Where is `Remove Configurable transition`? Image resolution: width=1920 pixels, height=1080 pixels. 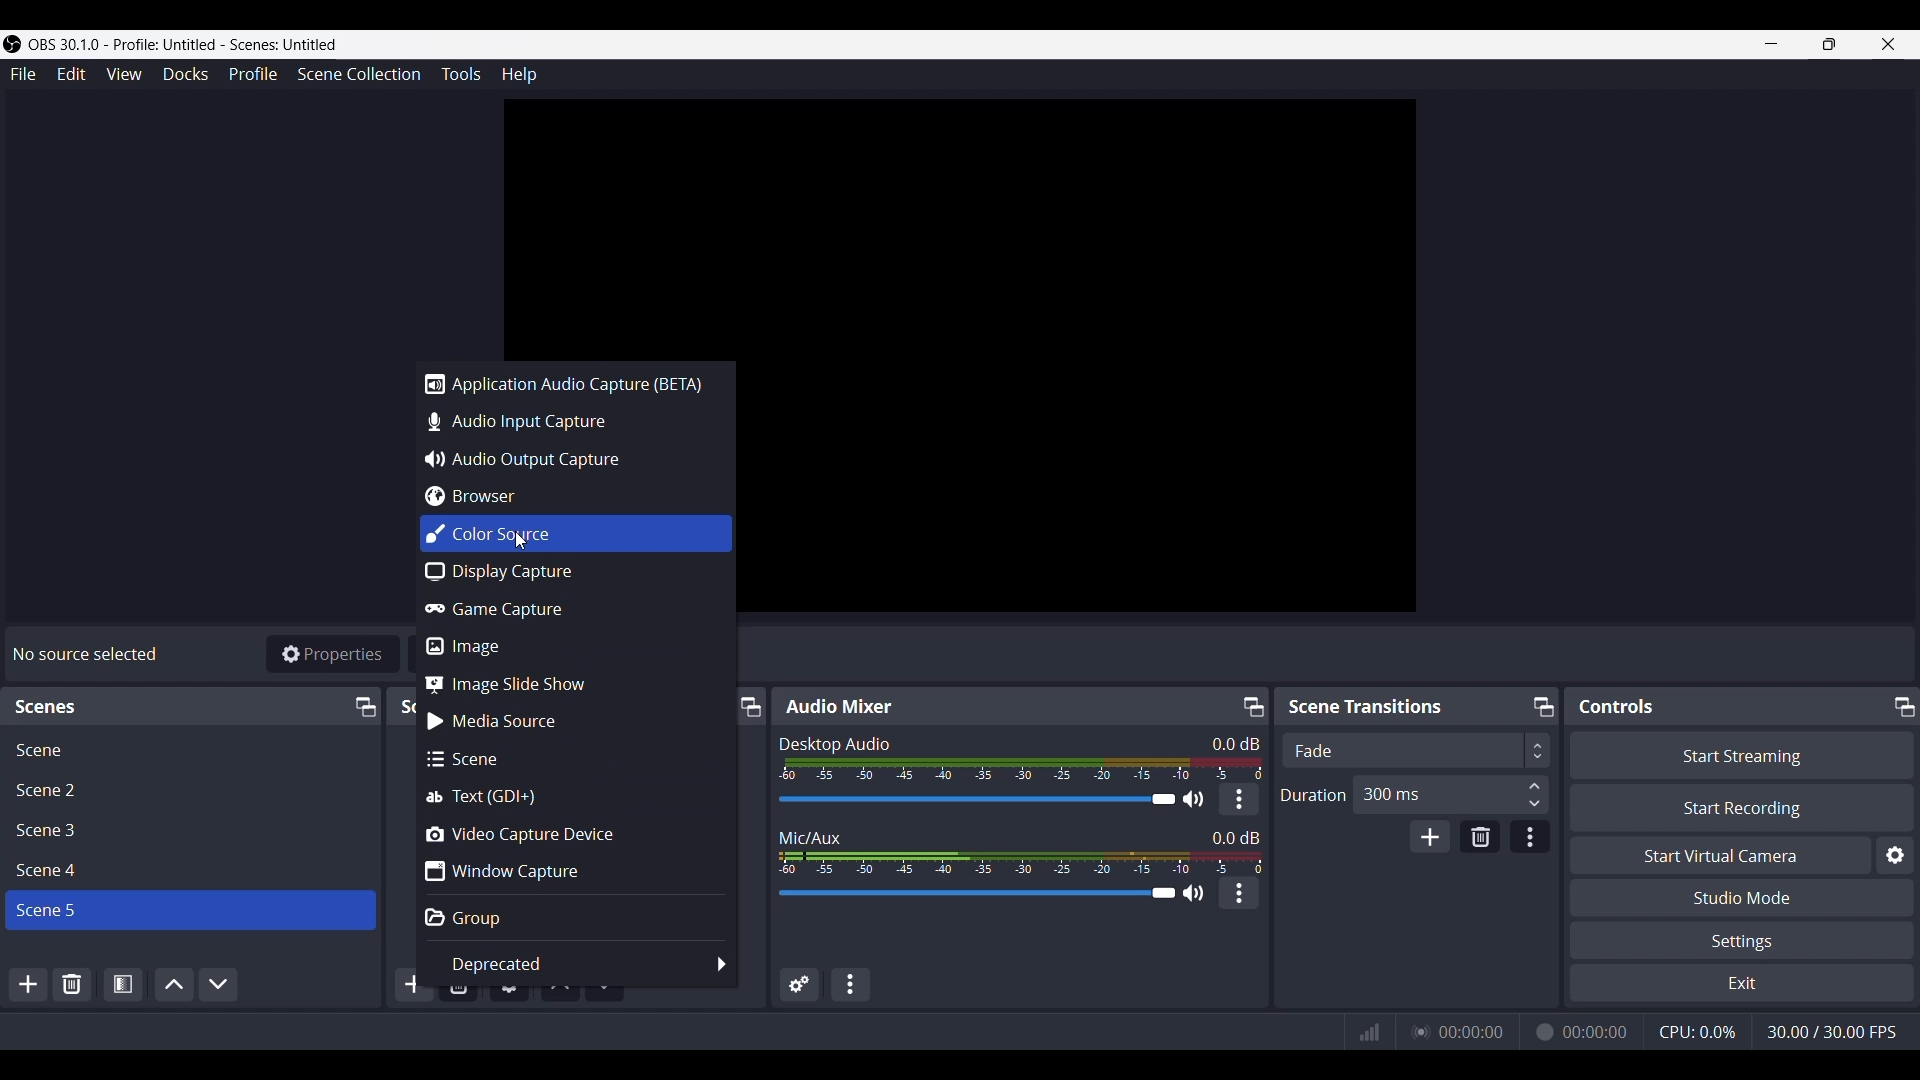
Remove Configurable transition is located at coordinates (1480, 836).